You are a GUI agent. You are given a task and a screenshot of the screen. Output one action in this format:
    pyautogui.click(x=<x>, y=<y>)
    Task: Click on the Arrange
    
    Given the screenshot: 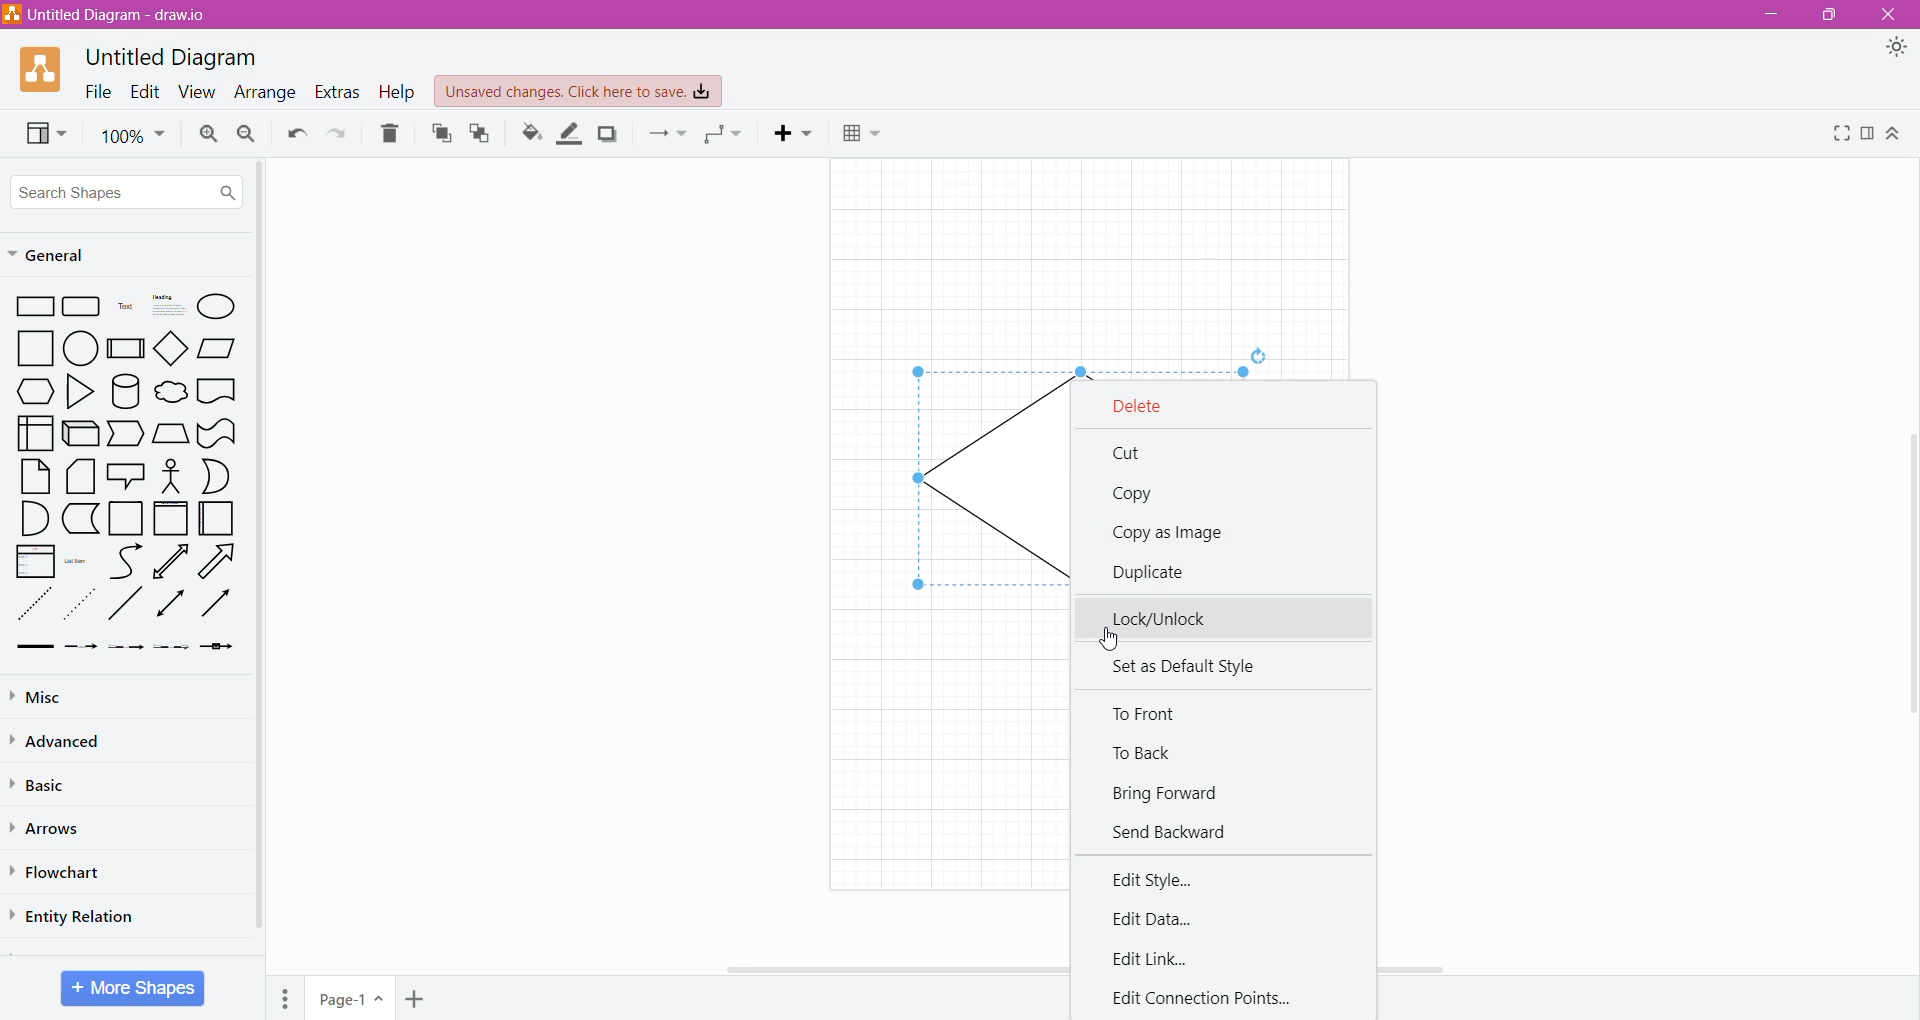 What is the action you would take?
    pyautogui.click(x=265, y=94)
    